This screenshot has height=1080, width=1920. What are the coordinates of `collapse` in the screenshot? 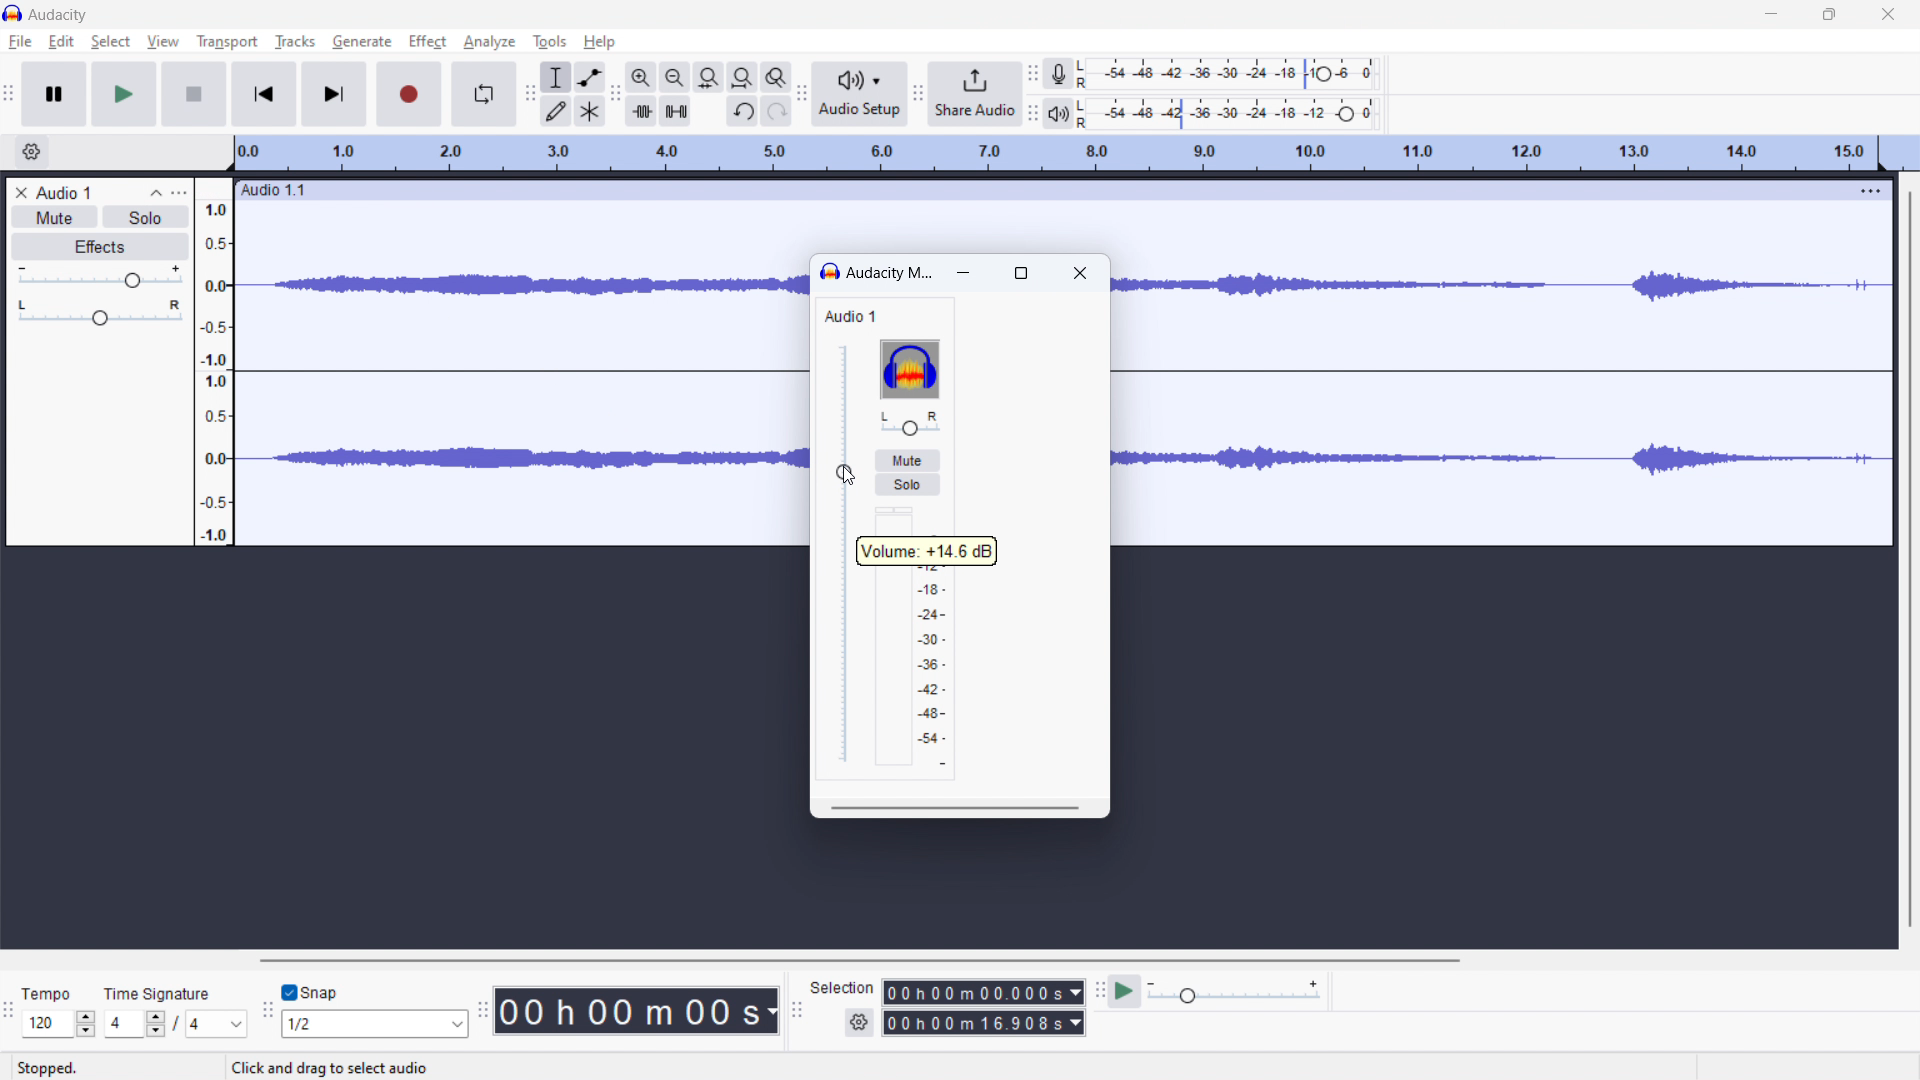 It's located at (156, 193).